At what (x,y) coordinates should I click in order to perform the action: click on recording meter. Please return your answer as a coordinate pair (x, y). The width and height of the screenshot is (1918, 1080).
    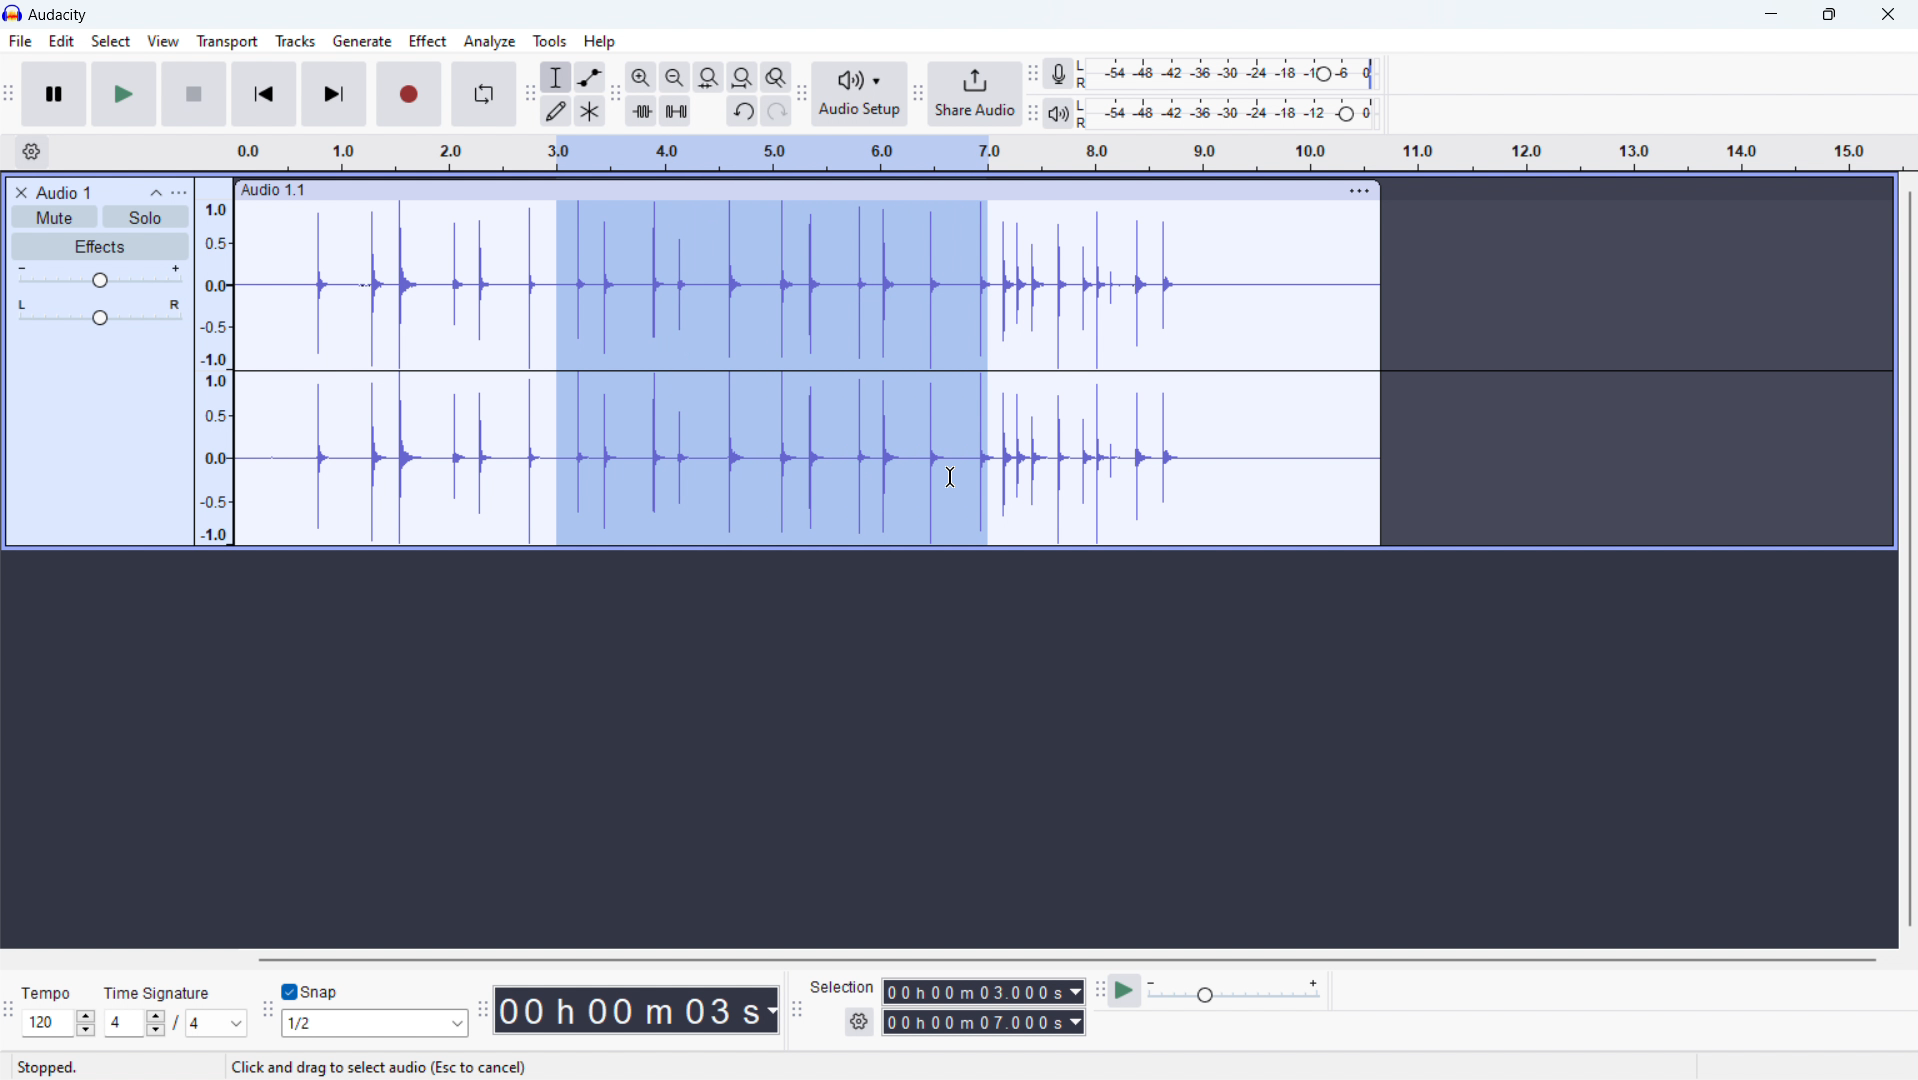
    Looking at the image, I should click on (1065, 73).